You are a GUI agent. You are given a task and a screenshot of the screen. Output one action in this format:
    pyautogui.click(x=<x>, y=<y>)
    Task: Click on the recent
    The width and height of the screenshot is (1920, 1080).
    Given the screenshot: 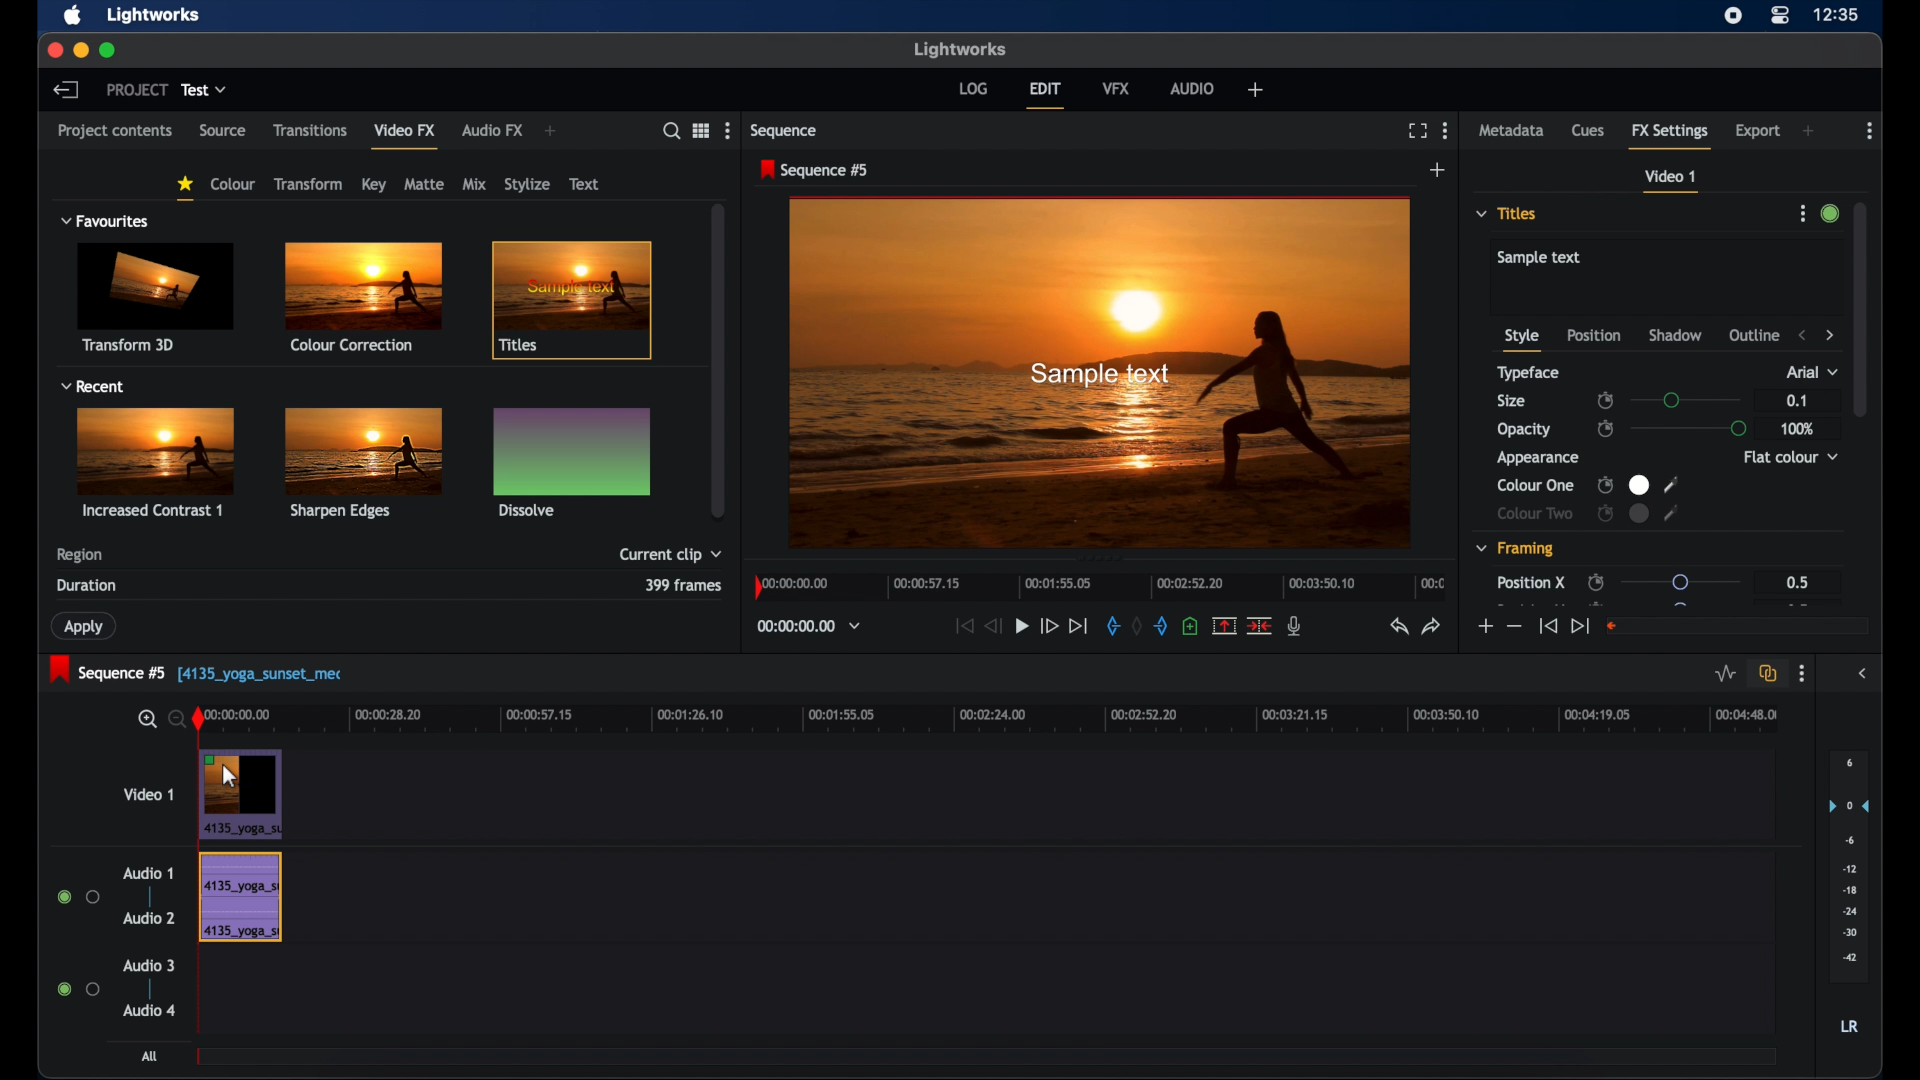 What is the action you would take?
    pyautogui.click(x=92, y=386)
    